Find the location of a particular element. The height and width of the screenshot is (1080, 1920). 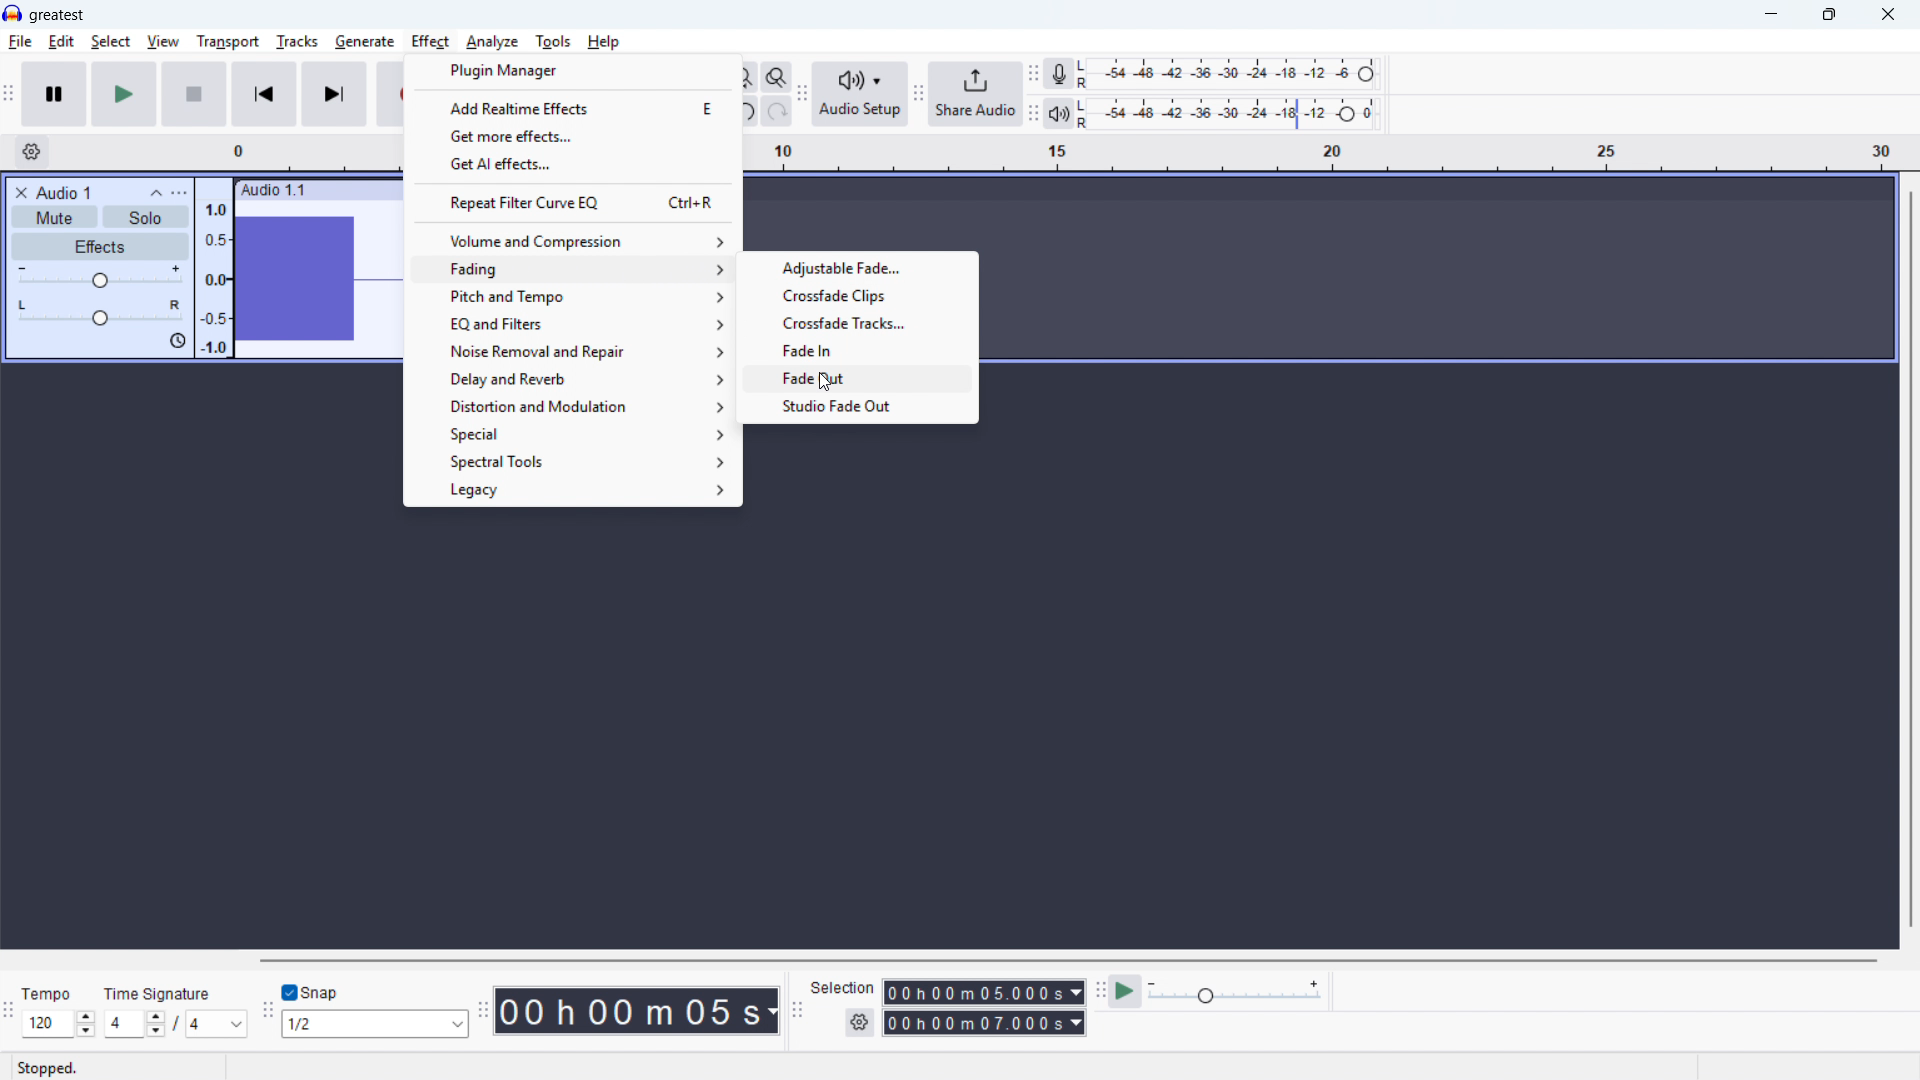

E Q and filters  is located at coordinates (574, 324).